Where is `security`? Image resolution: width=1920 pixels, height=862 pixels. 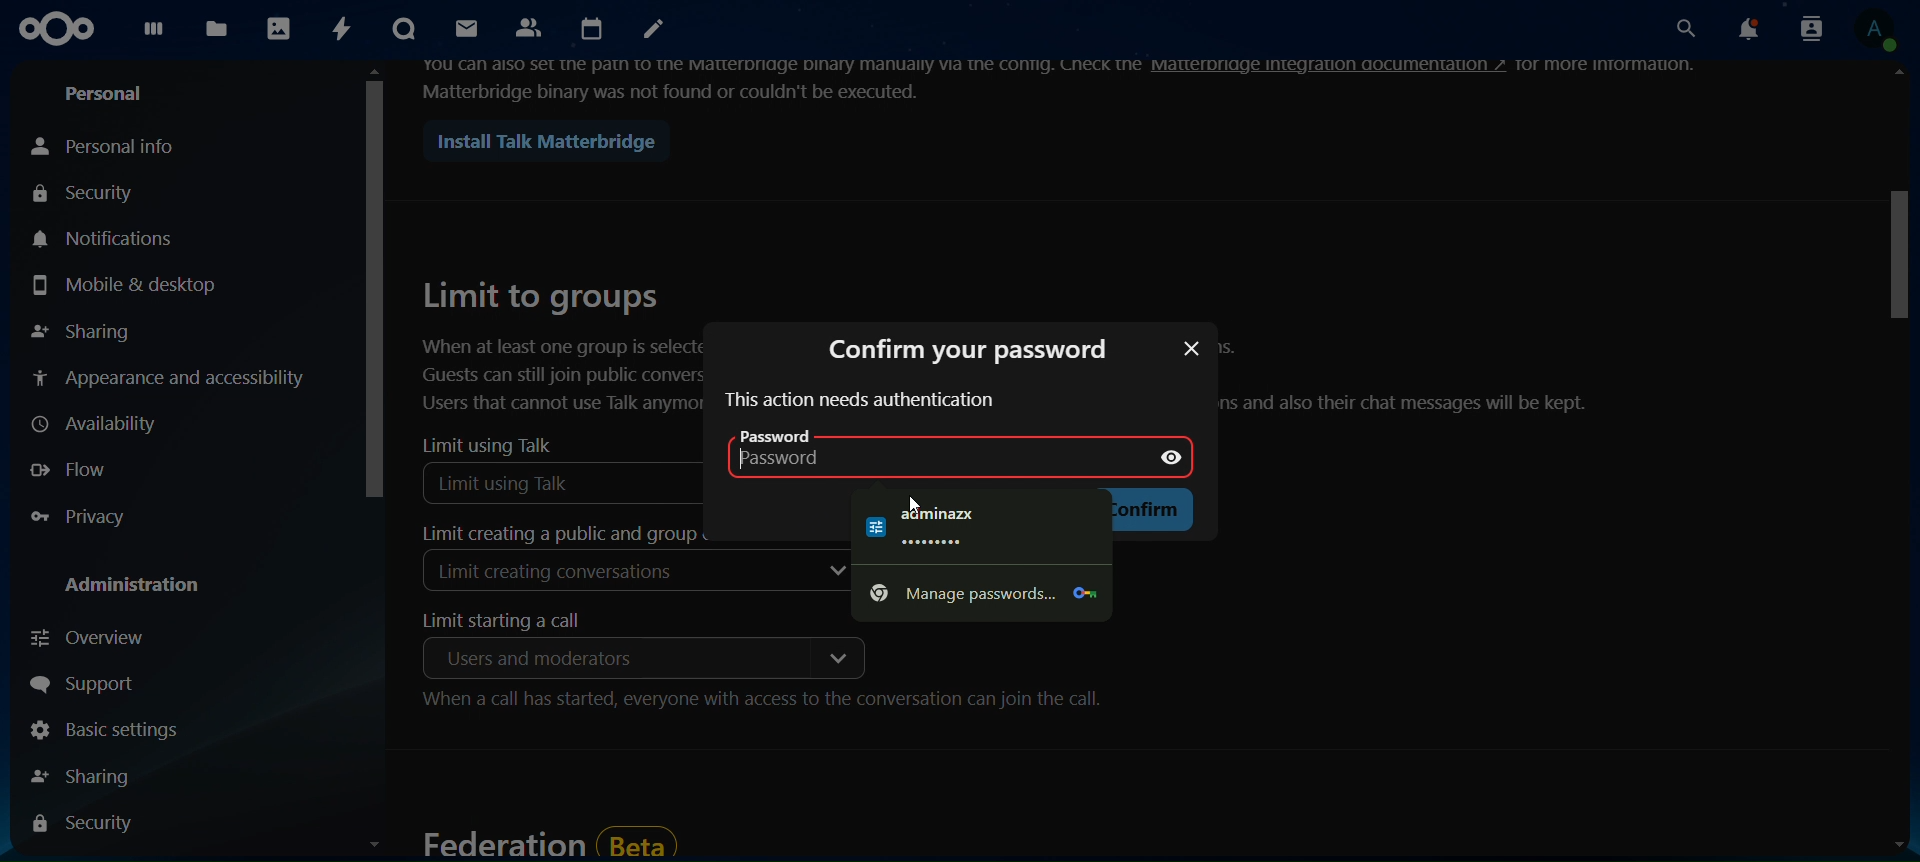
security is located at coordinates (87, 824).